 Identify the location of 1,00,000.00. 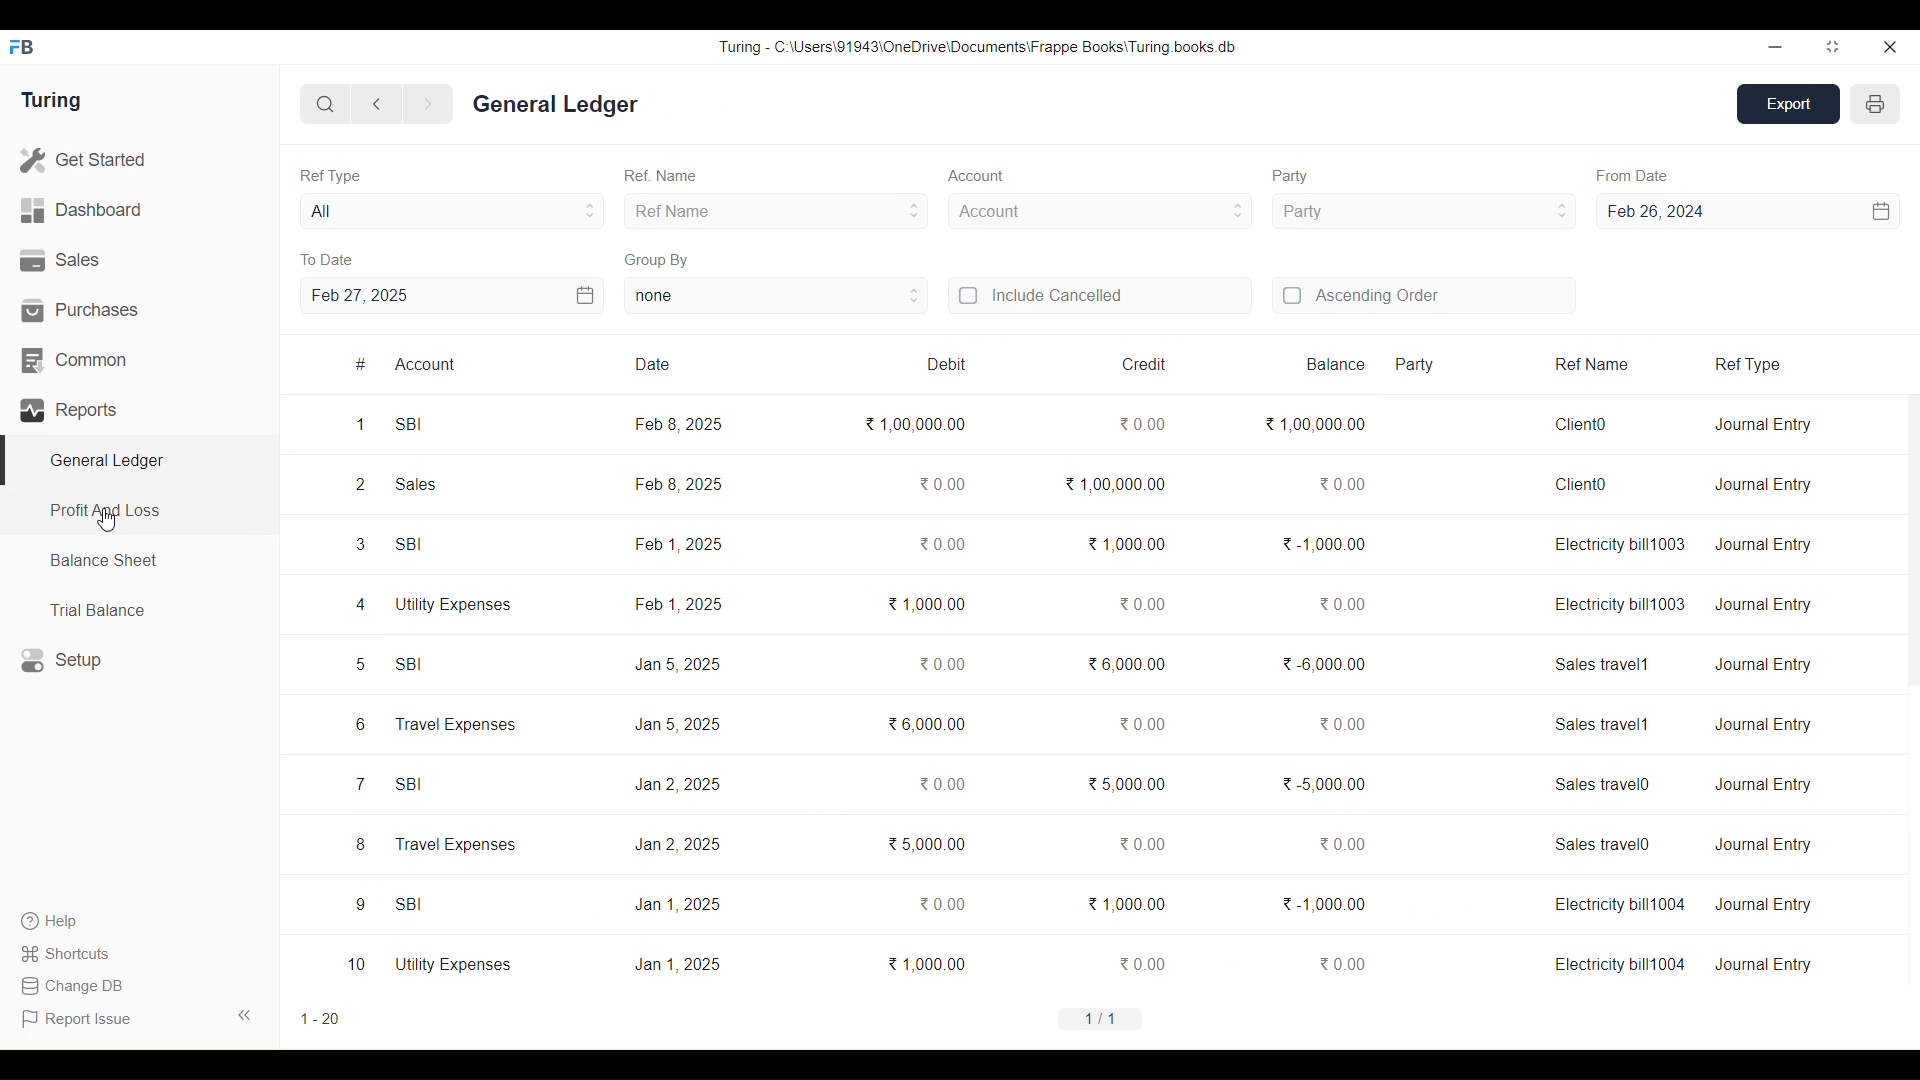
(915, 424).